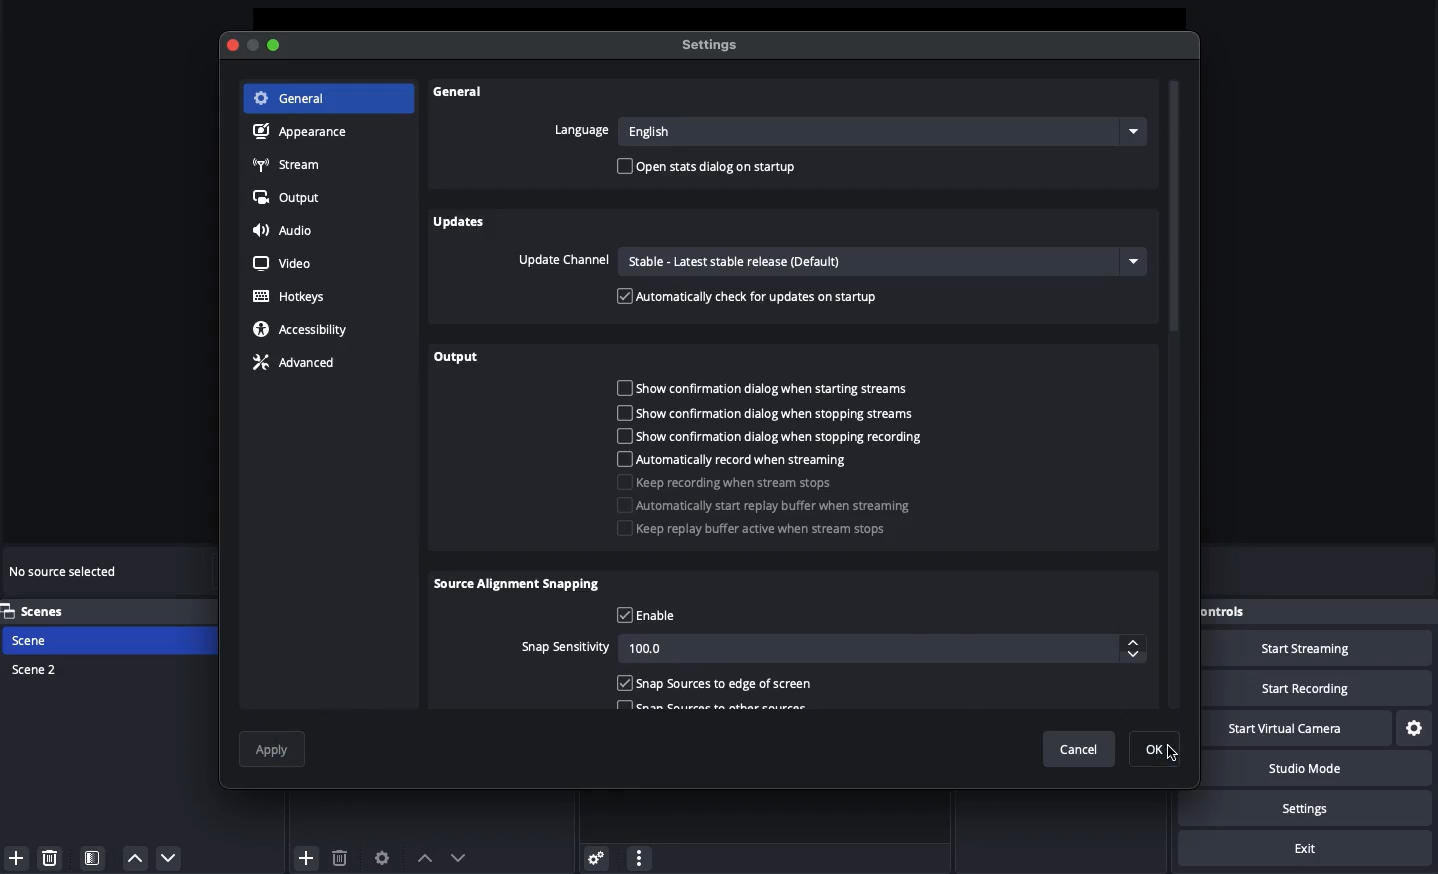 Image resolution: width=1438 pixels, height=874 pixels. I want to click on Cursor, so click(1164, 750).